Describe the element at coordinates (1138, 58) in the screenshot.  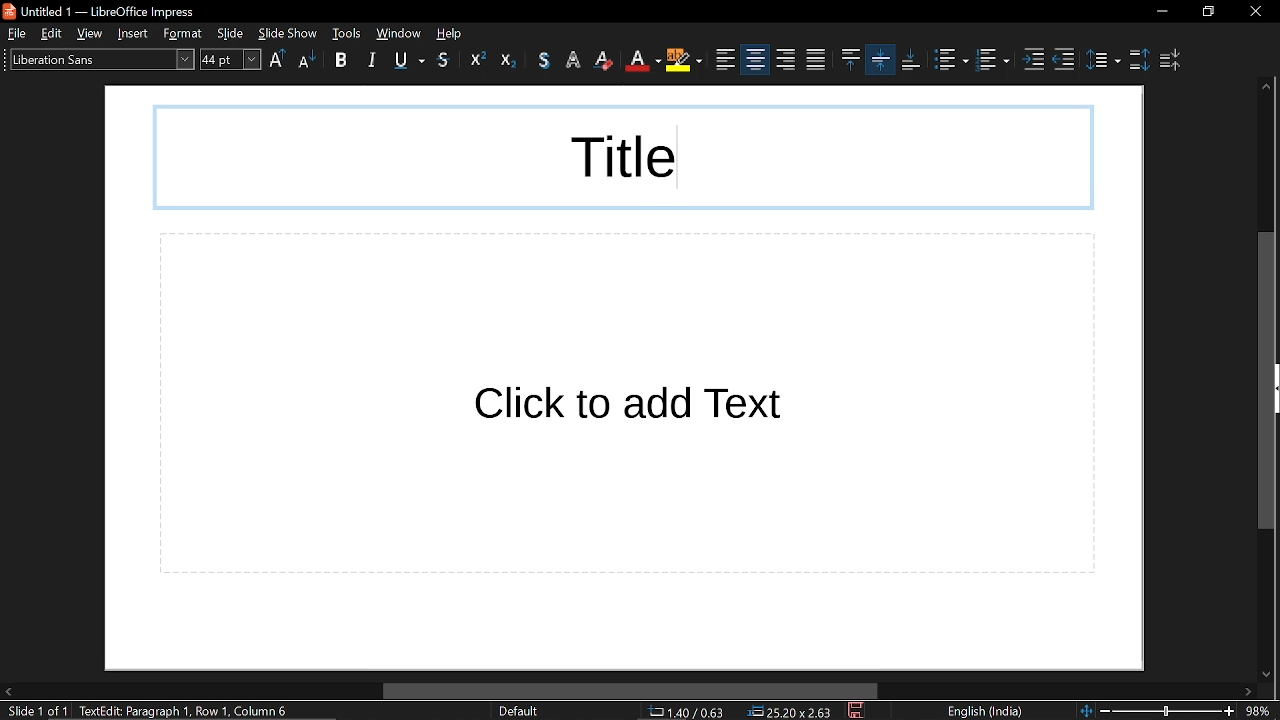
I see `increase paragraph spacing` at that location.